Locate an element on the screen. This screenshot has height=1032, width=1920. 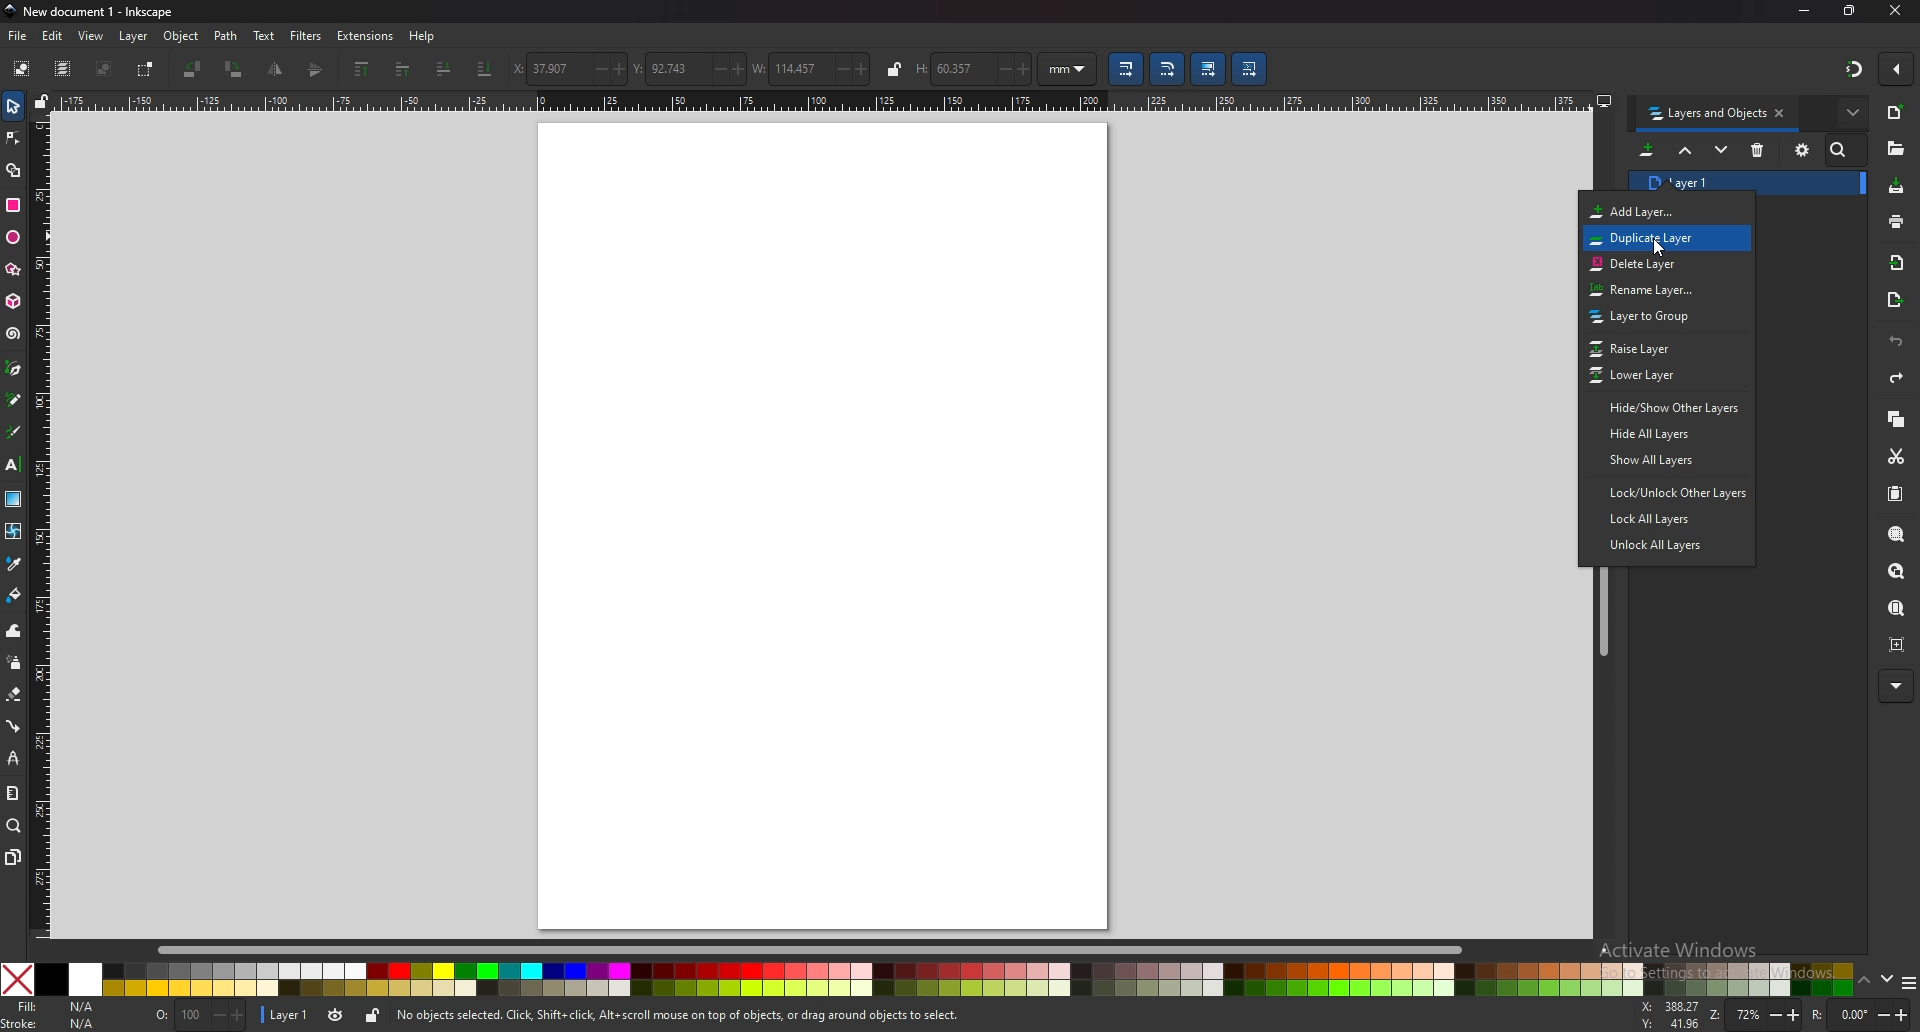
raise to top is located at coordinates (363, 68).